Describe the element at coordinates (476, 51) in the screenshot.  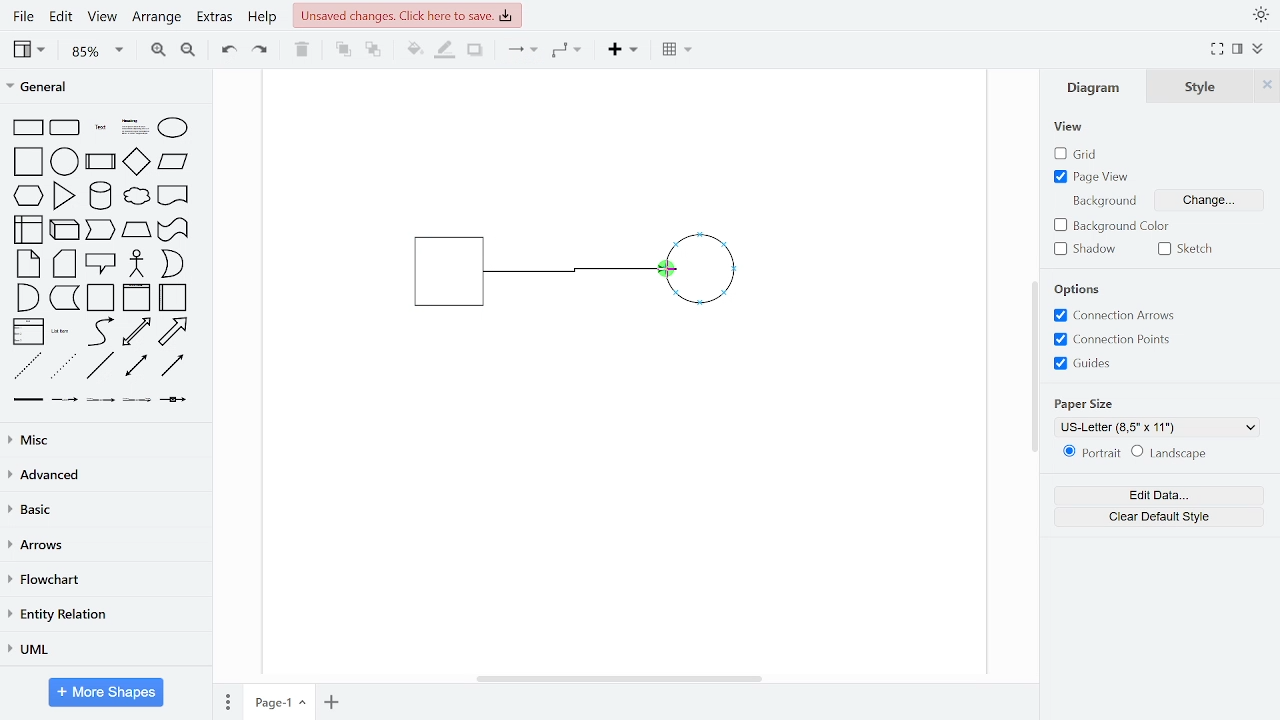
I see `shadow` at that location.